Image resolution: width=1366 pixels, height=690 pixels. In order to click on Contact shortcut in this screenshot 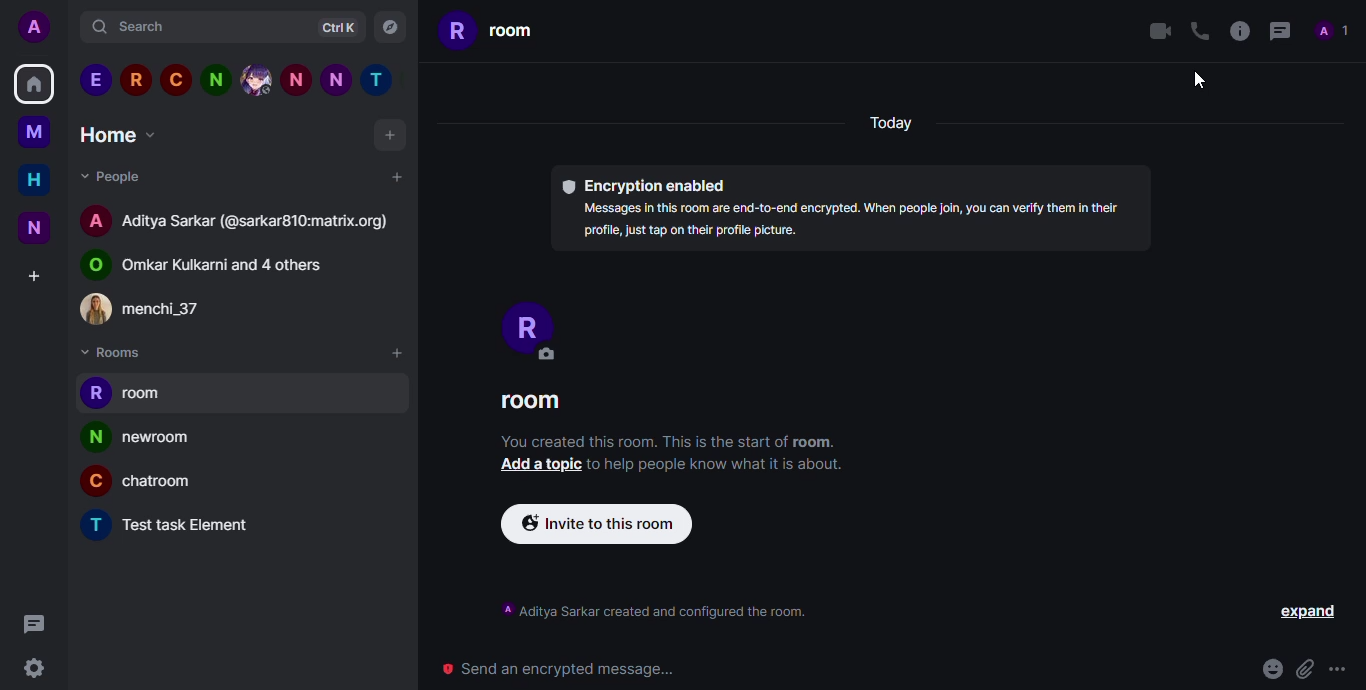, I will do `click(135, 80)`.